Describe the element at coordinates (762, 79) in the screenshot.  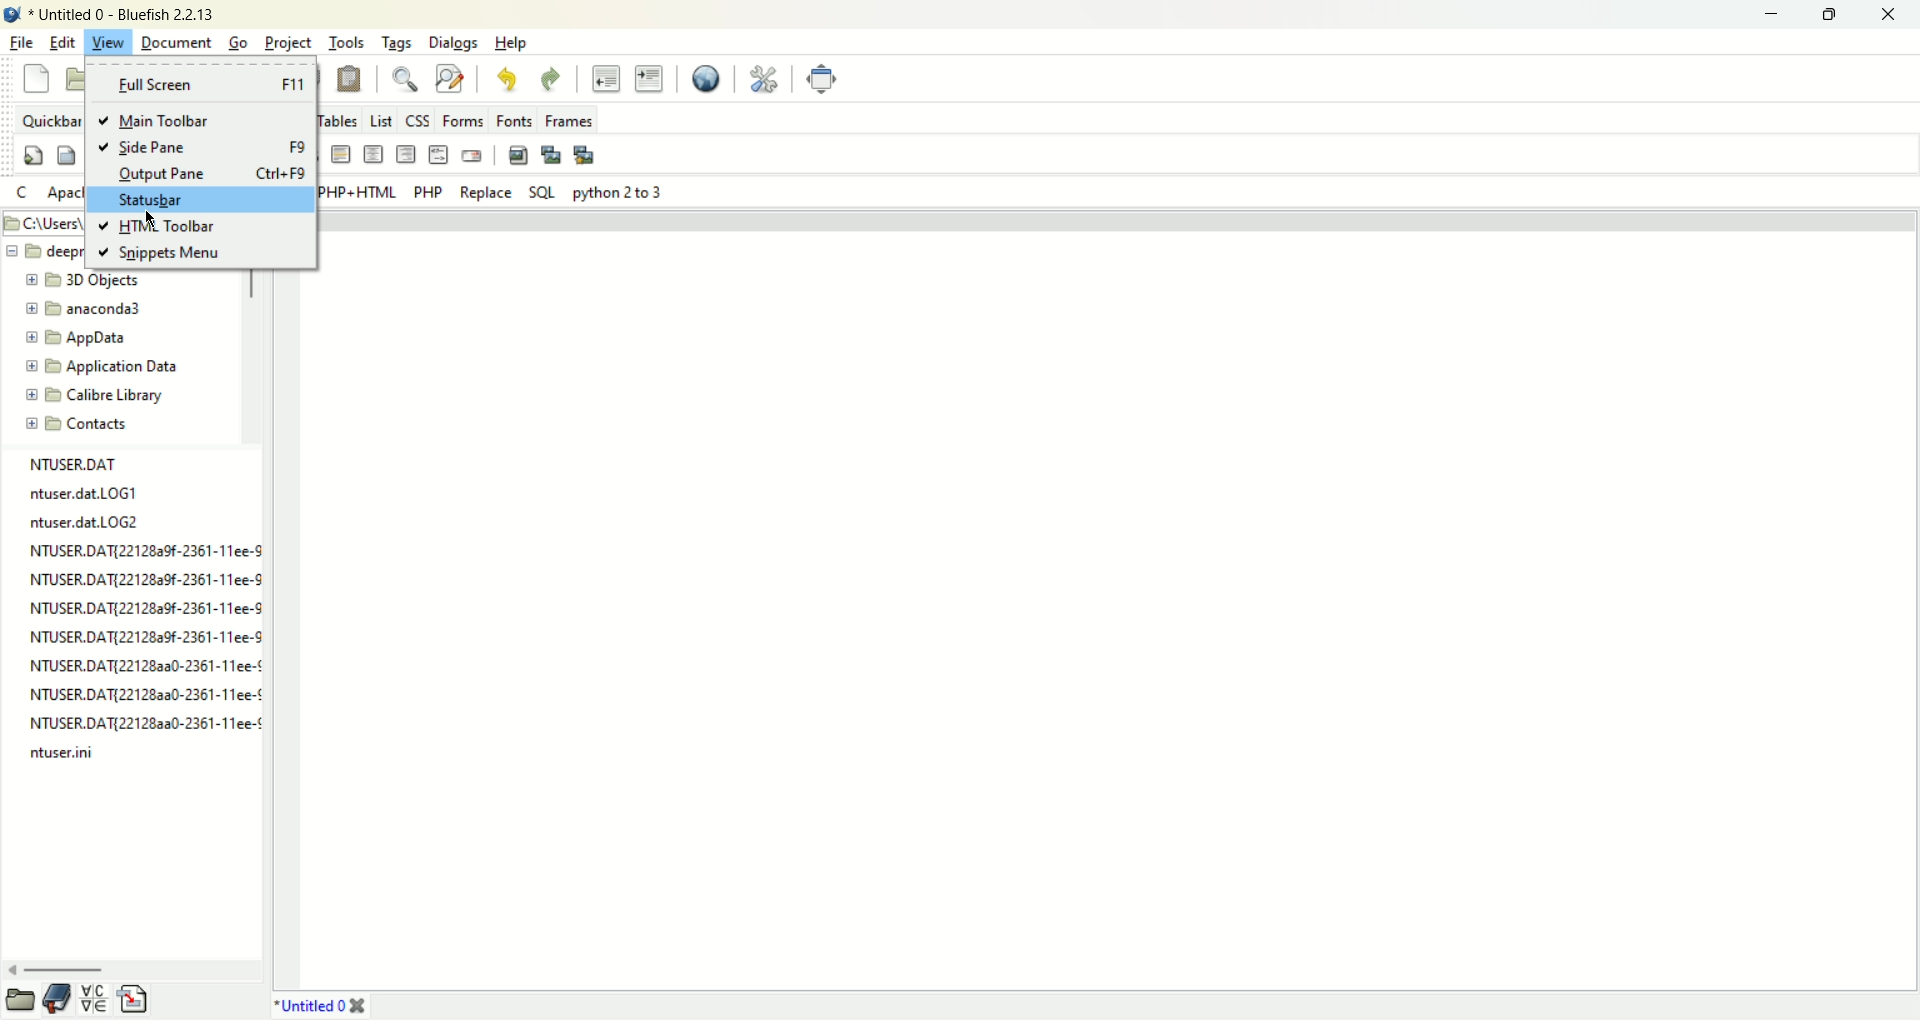
I see `preferences` at that location.